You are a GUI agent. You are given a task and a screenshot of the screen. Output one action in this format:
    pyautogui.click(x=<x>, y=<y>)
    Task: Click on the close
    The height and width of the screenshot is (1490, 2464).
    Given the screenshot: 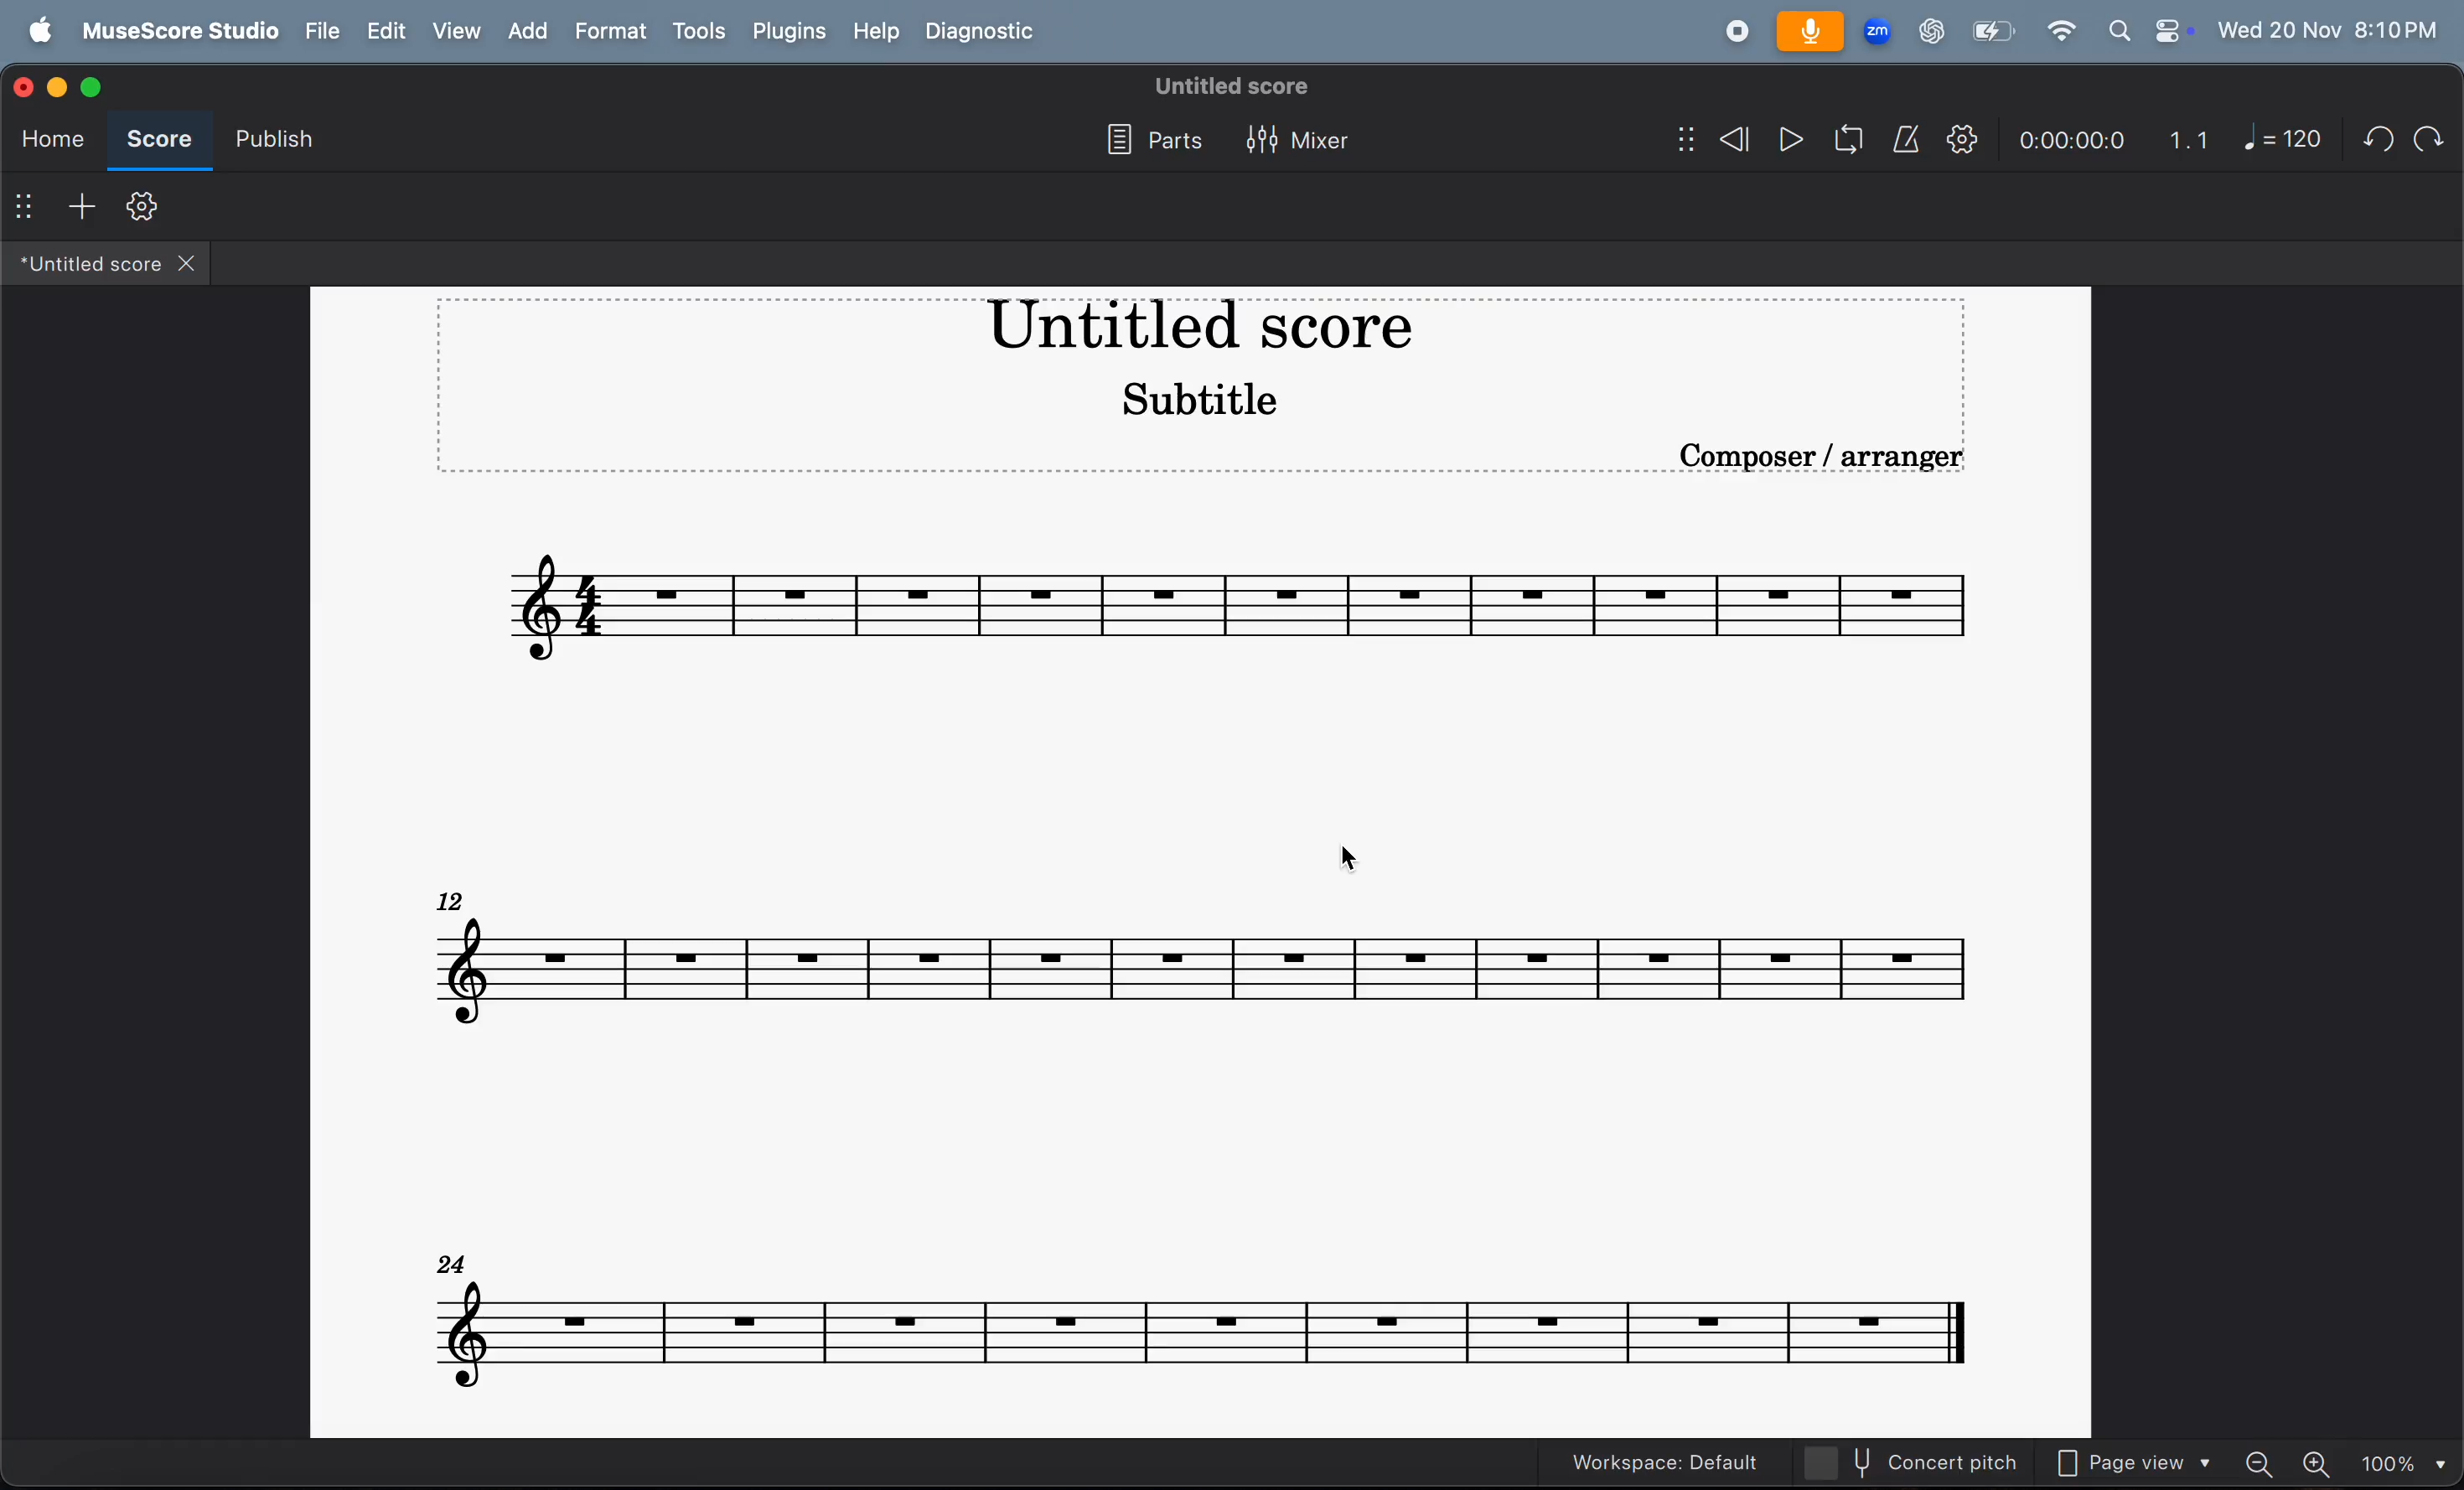 What is the action you would take?
    pyautogui.click(x=197, y=264)
    